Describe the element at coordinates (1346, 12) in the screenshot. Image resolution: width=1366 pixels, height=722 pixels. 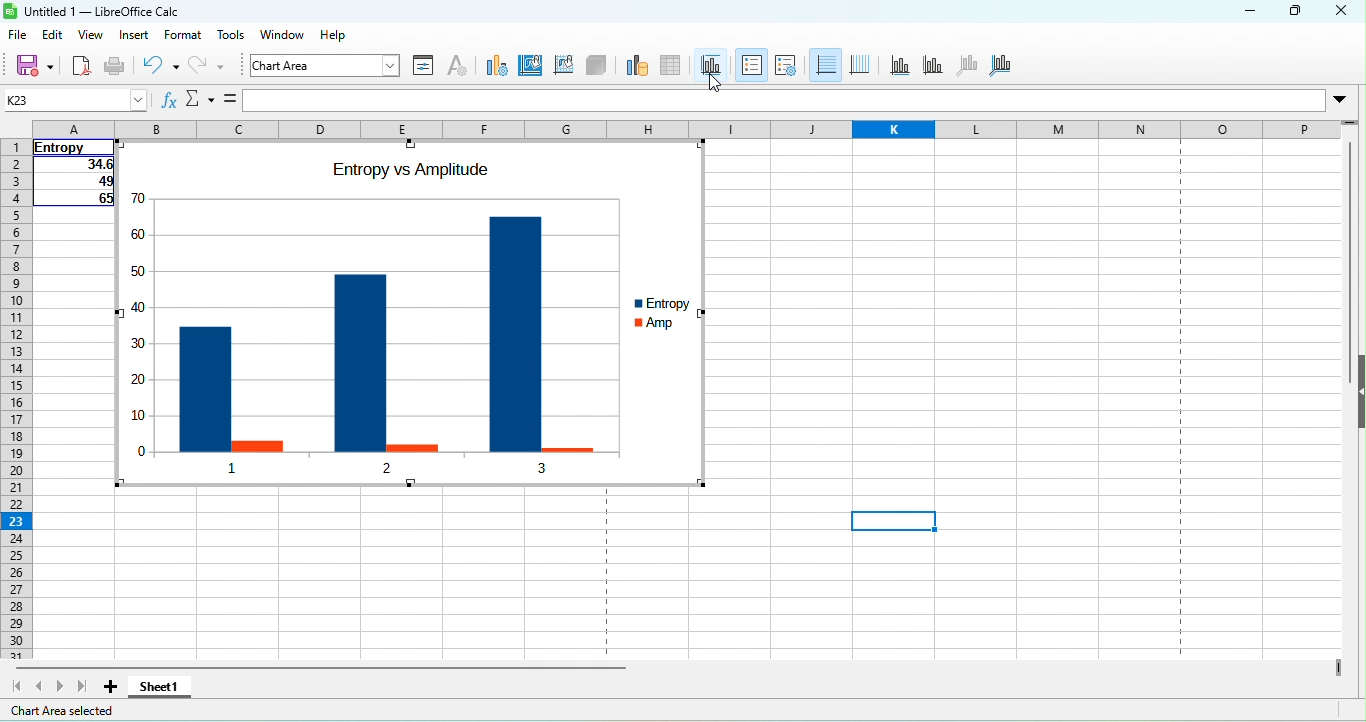
I see `close` at that location.